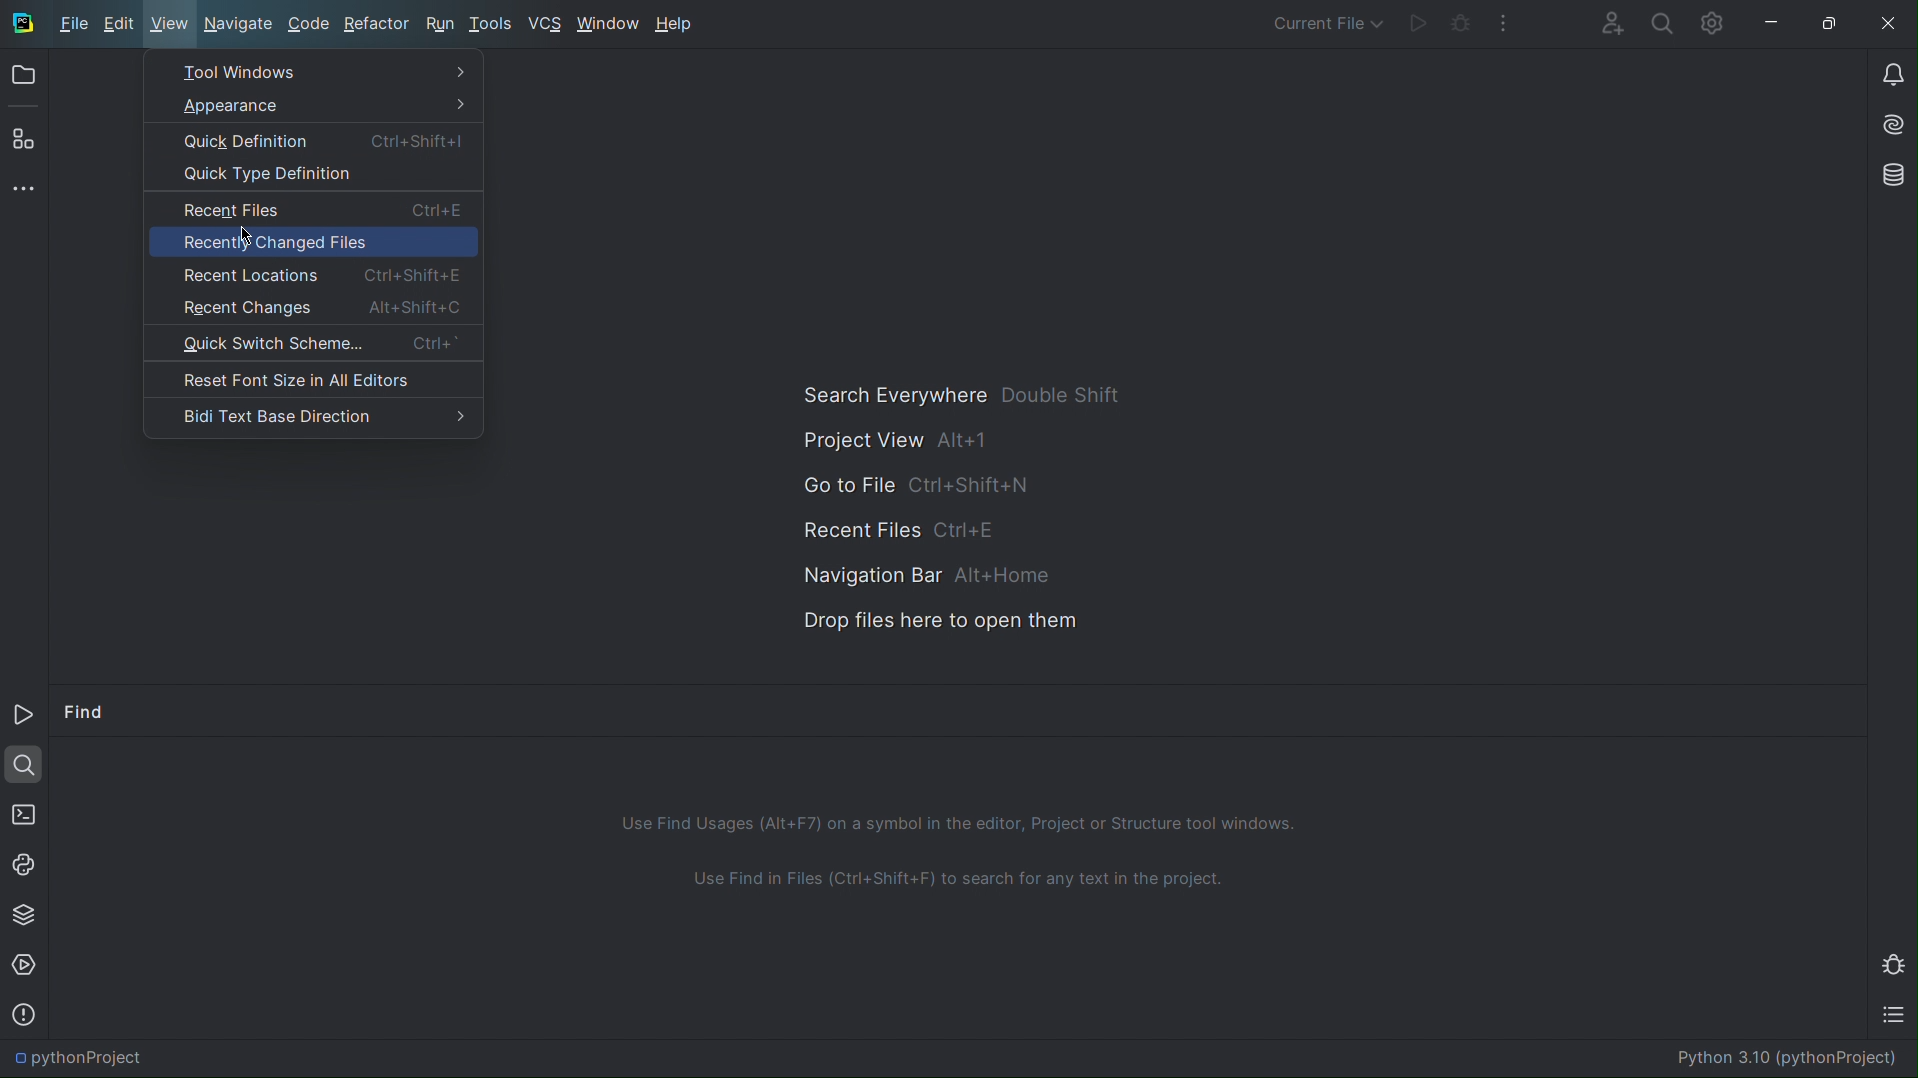  What do you see at coordinates (903, 442) in the screenshot?
I see `Project View` at bounding box center [903, 442].